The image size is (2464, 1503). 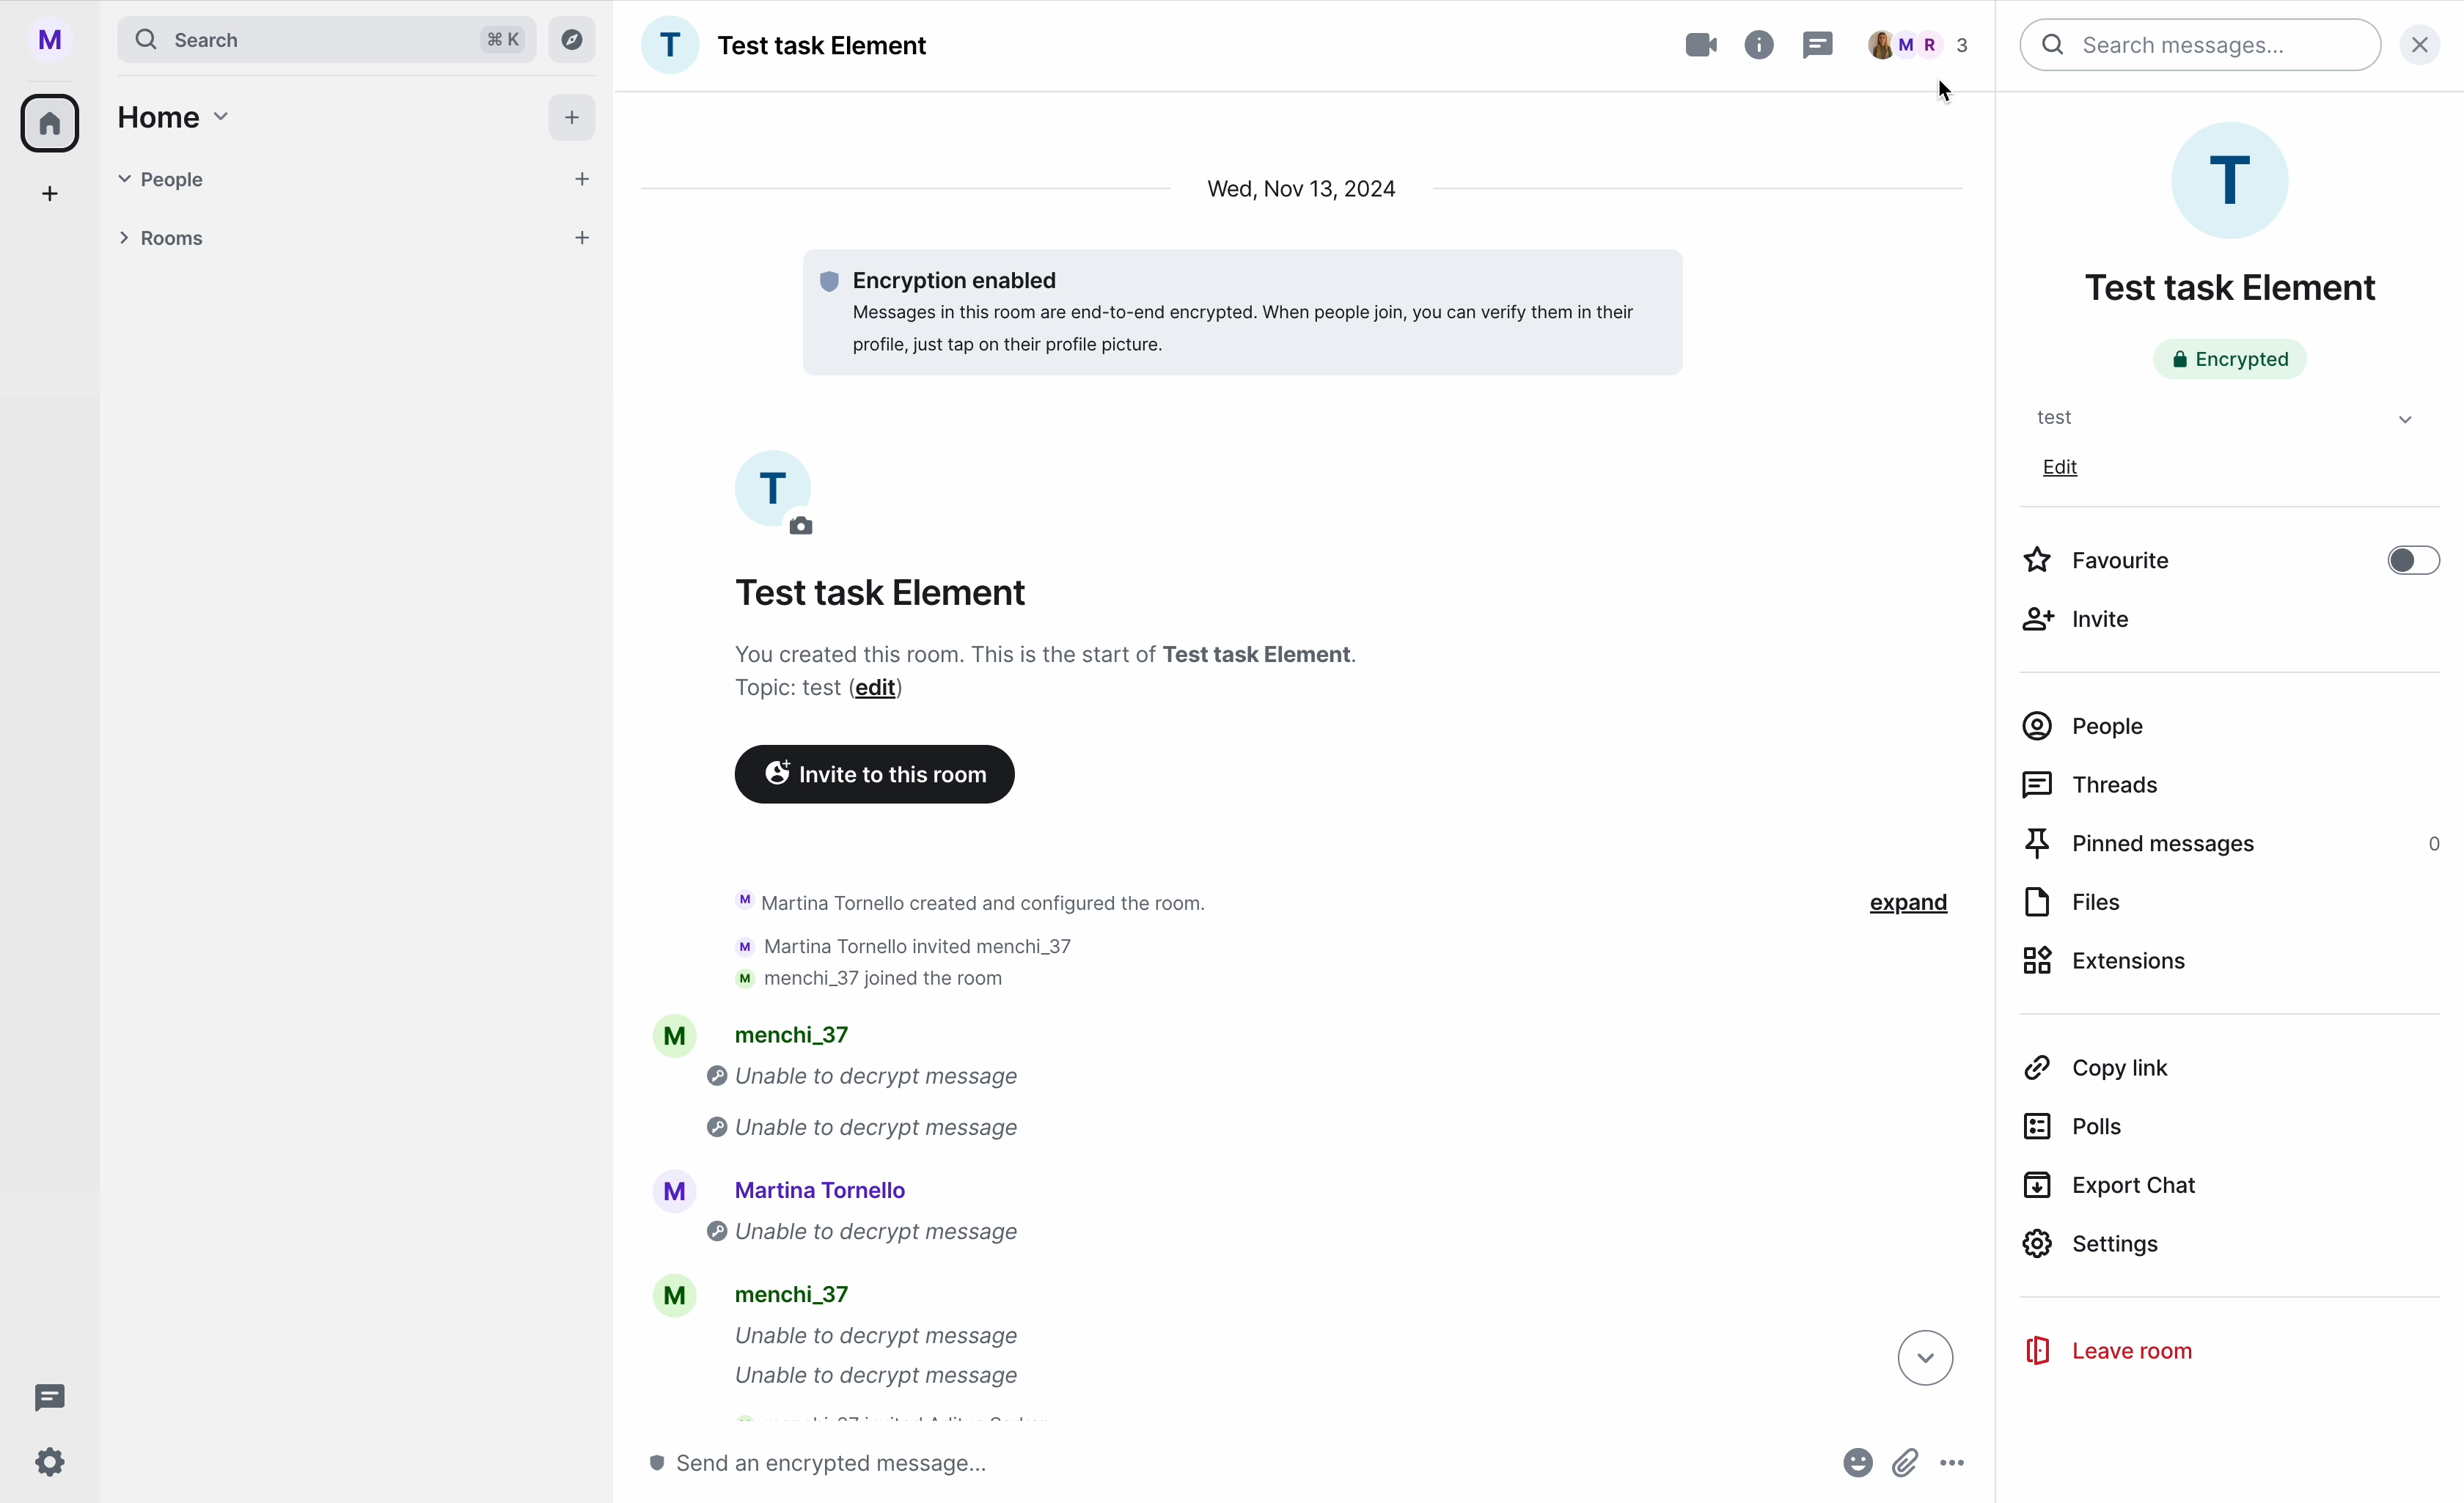 I want to click on export chat, so click(x=2113, y=1186).